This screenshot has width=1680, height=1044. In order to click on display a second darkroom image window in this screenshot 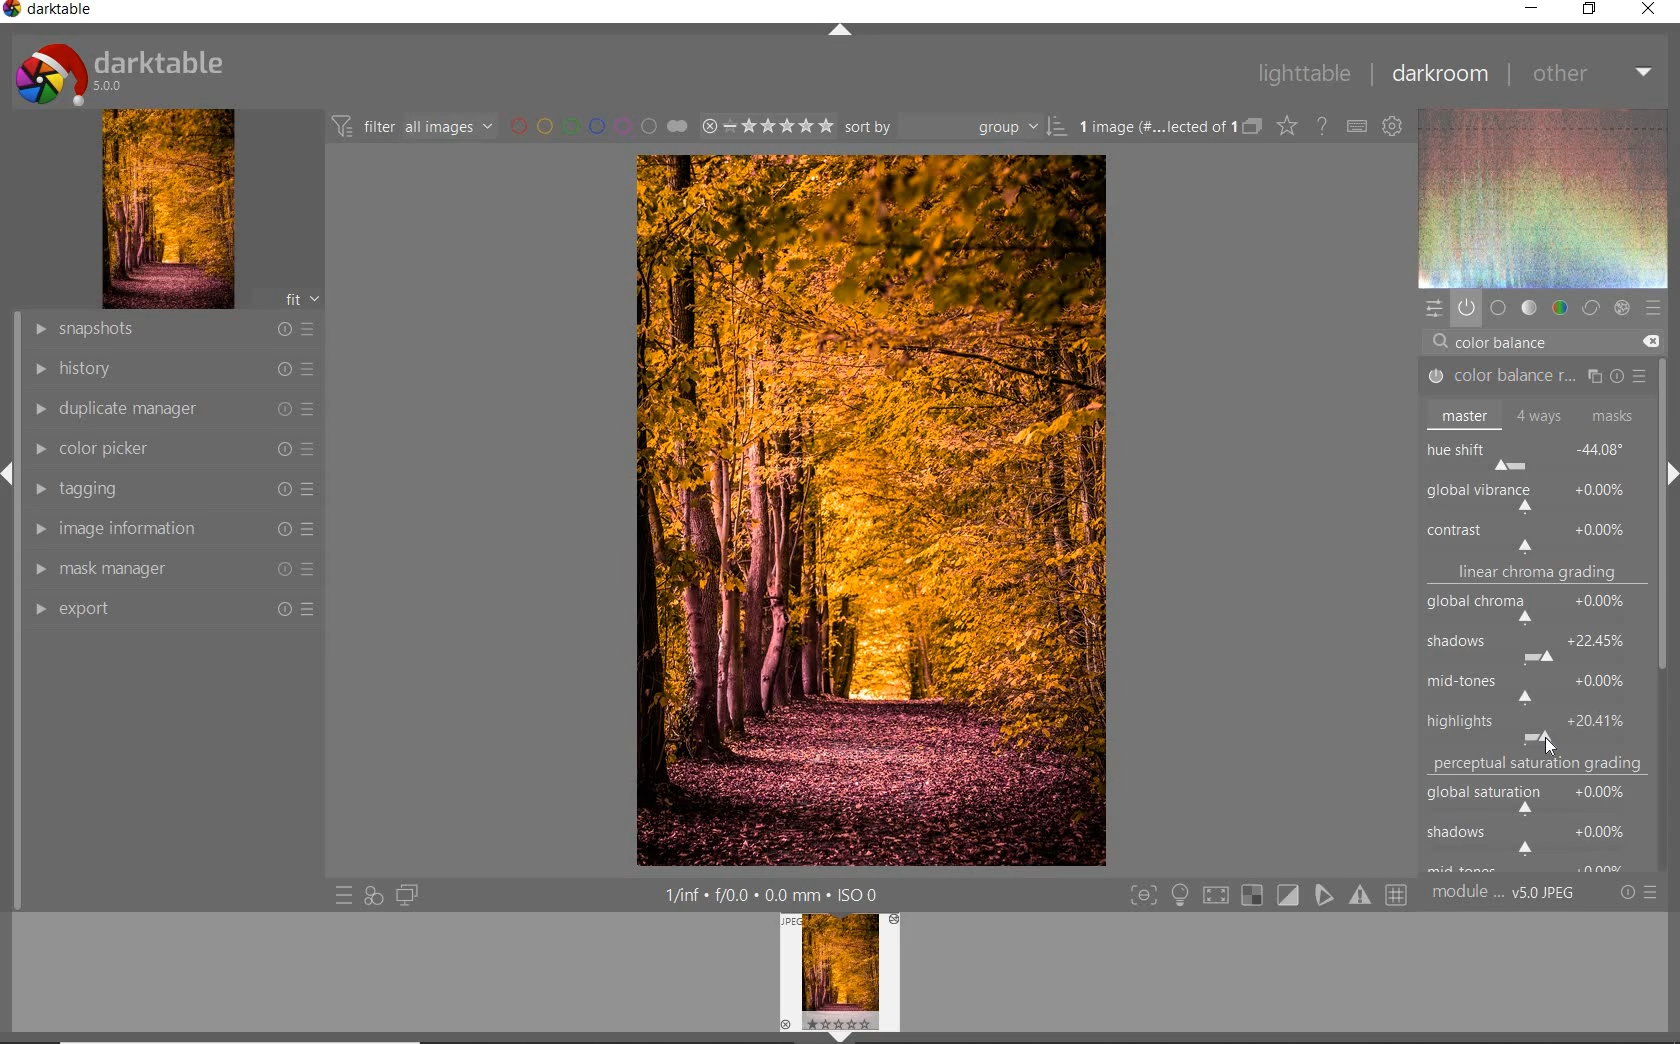, I will do `click(403, 895)`.